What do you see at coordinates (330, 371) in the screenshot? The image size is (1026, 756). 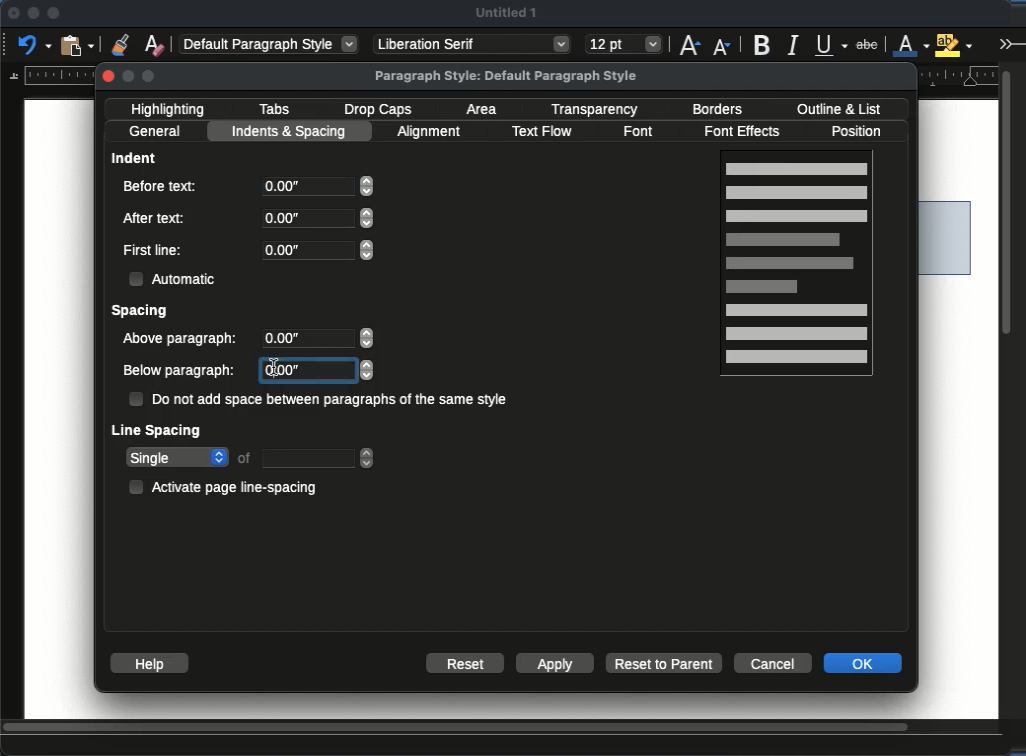 I see `0.00` at bounding box center [330, 371].